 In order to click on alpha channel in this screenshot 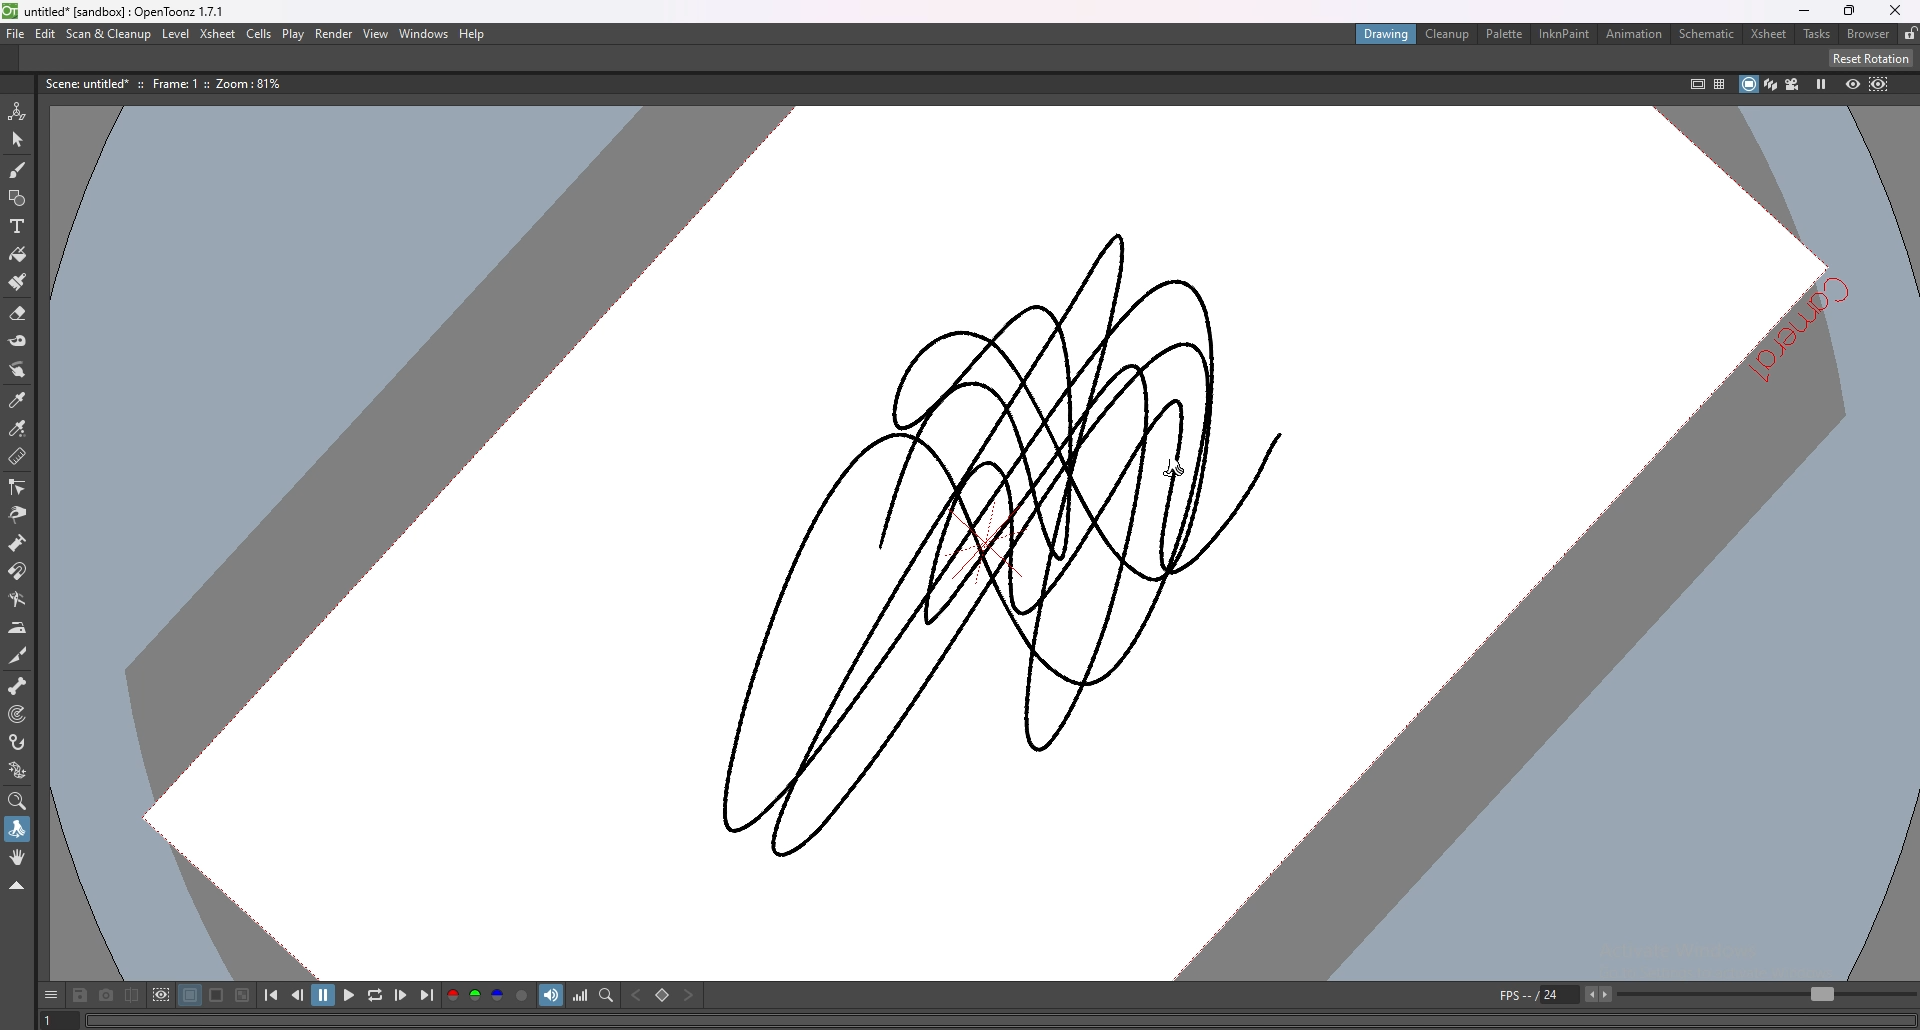, I will do `click(522, 996)`.